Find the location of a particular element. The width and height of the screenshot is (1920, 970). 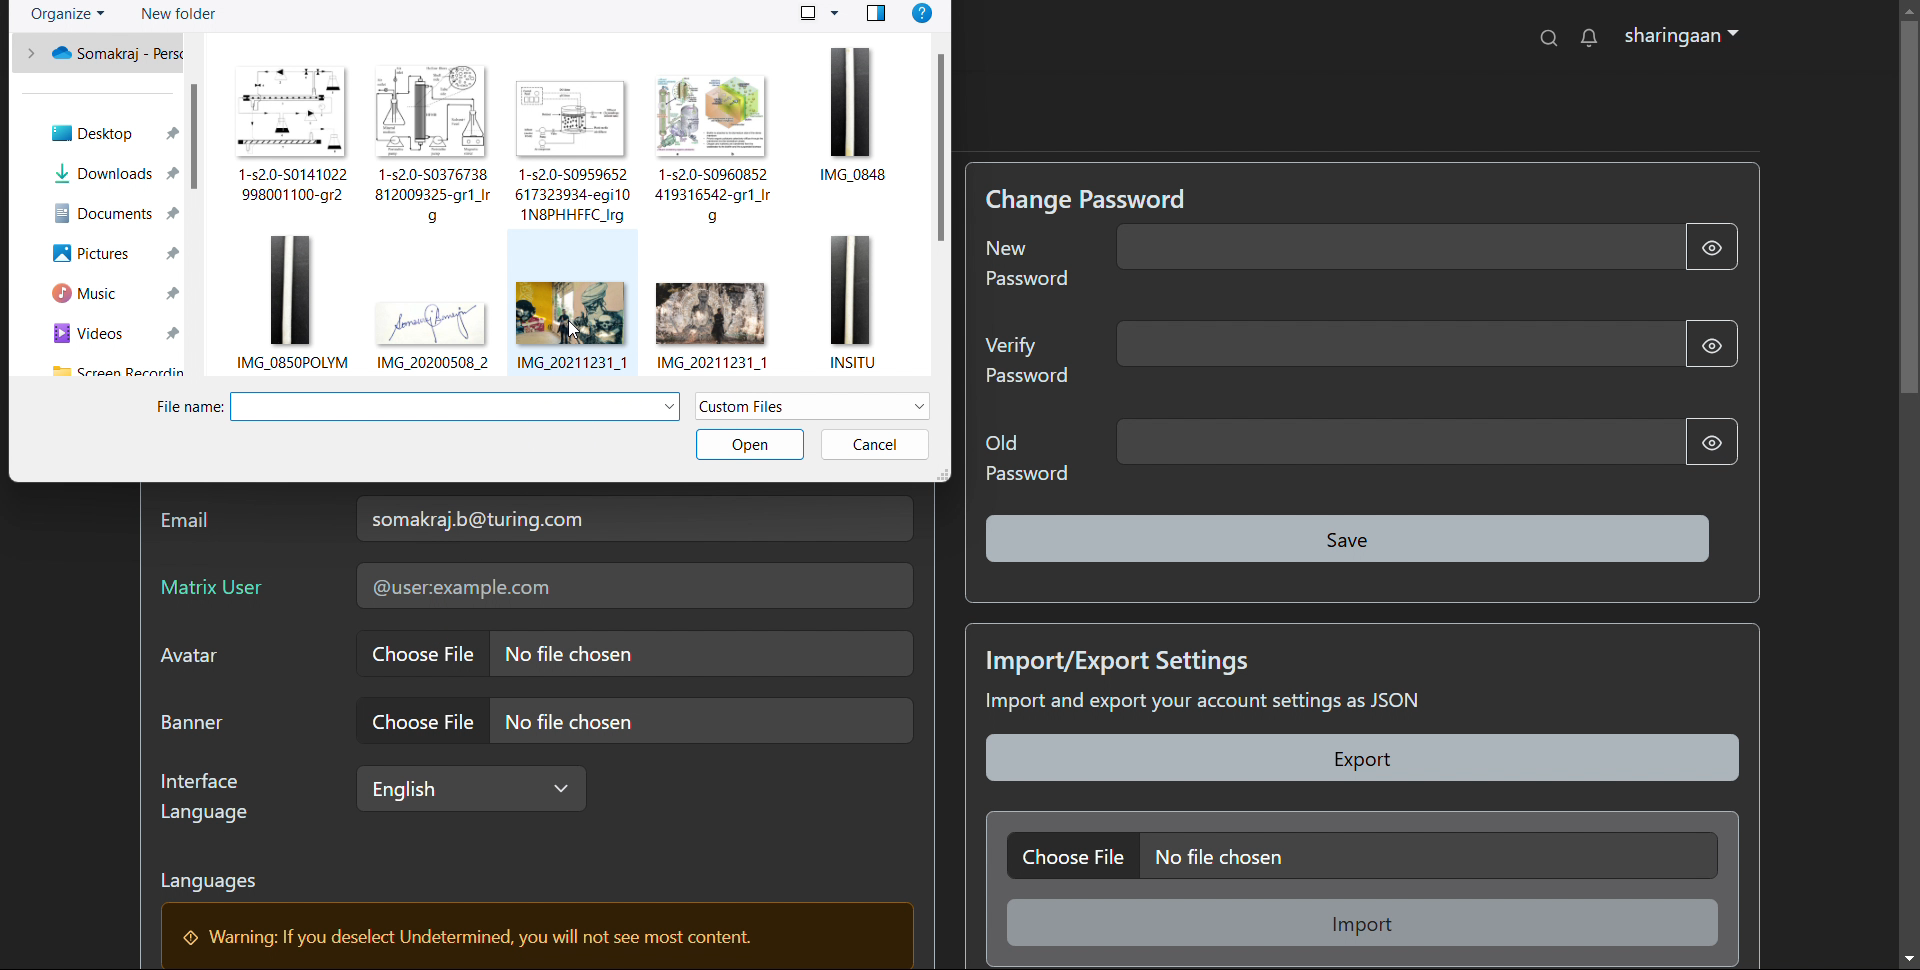

scrollbar is located at coordinates (939, 147).